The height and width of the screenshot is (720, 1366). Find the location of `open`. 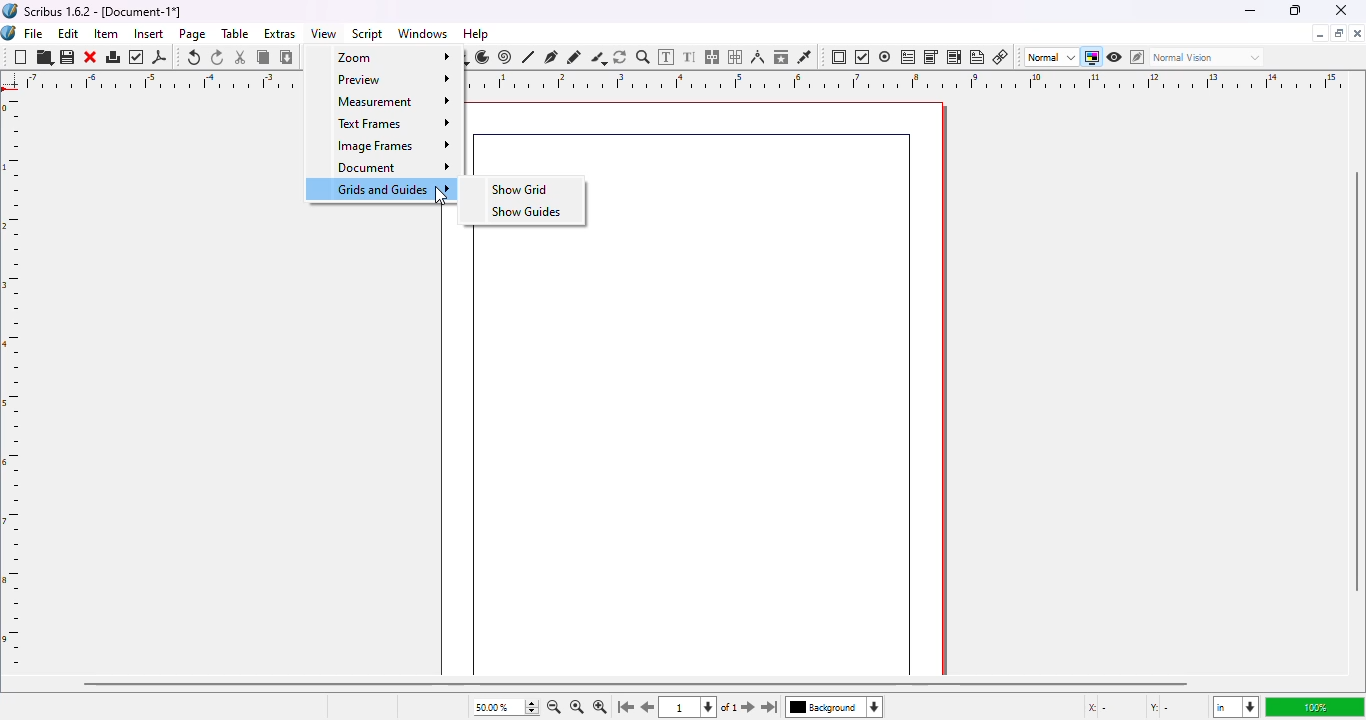

open is located at coordinates (45, 58).